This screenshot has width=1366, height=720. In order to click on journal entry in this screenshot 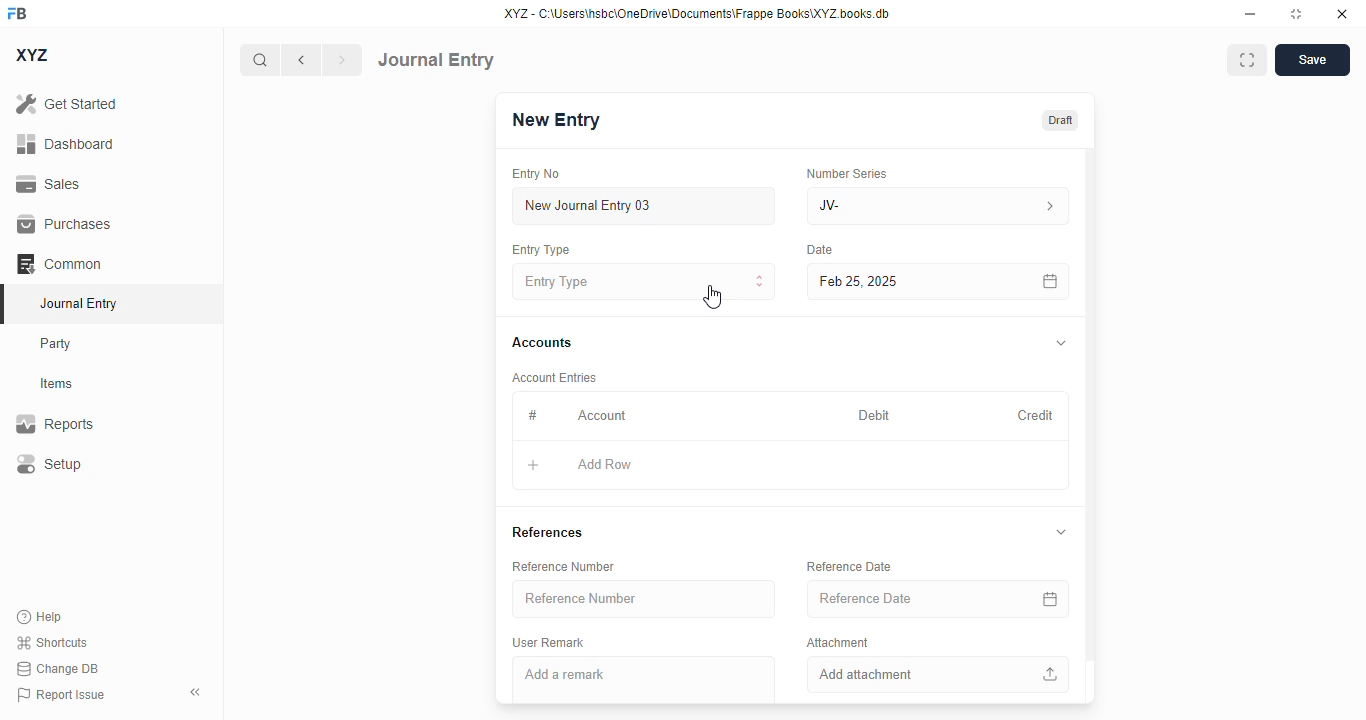, I will do `click(77, 303)`.